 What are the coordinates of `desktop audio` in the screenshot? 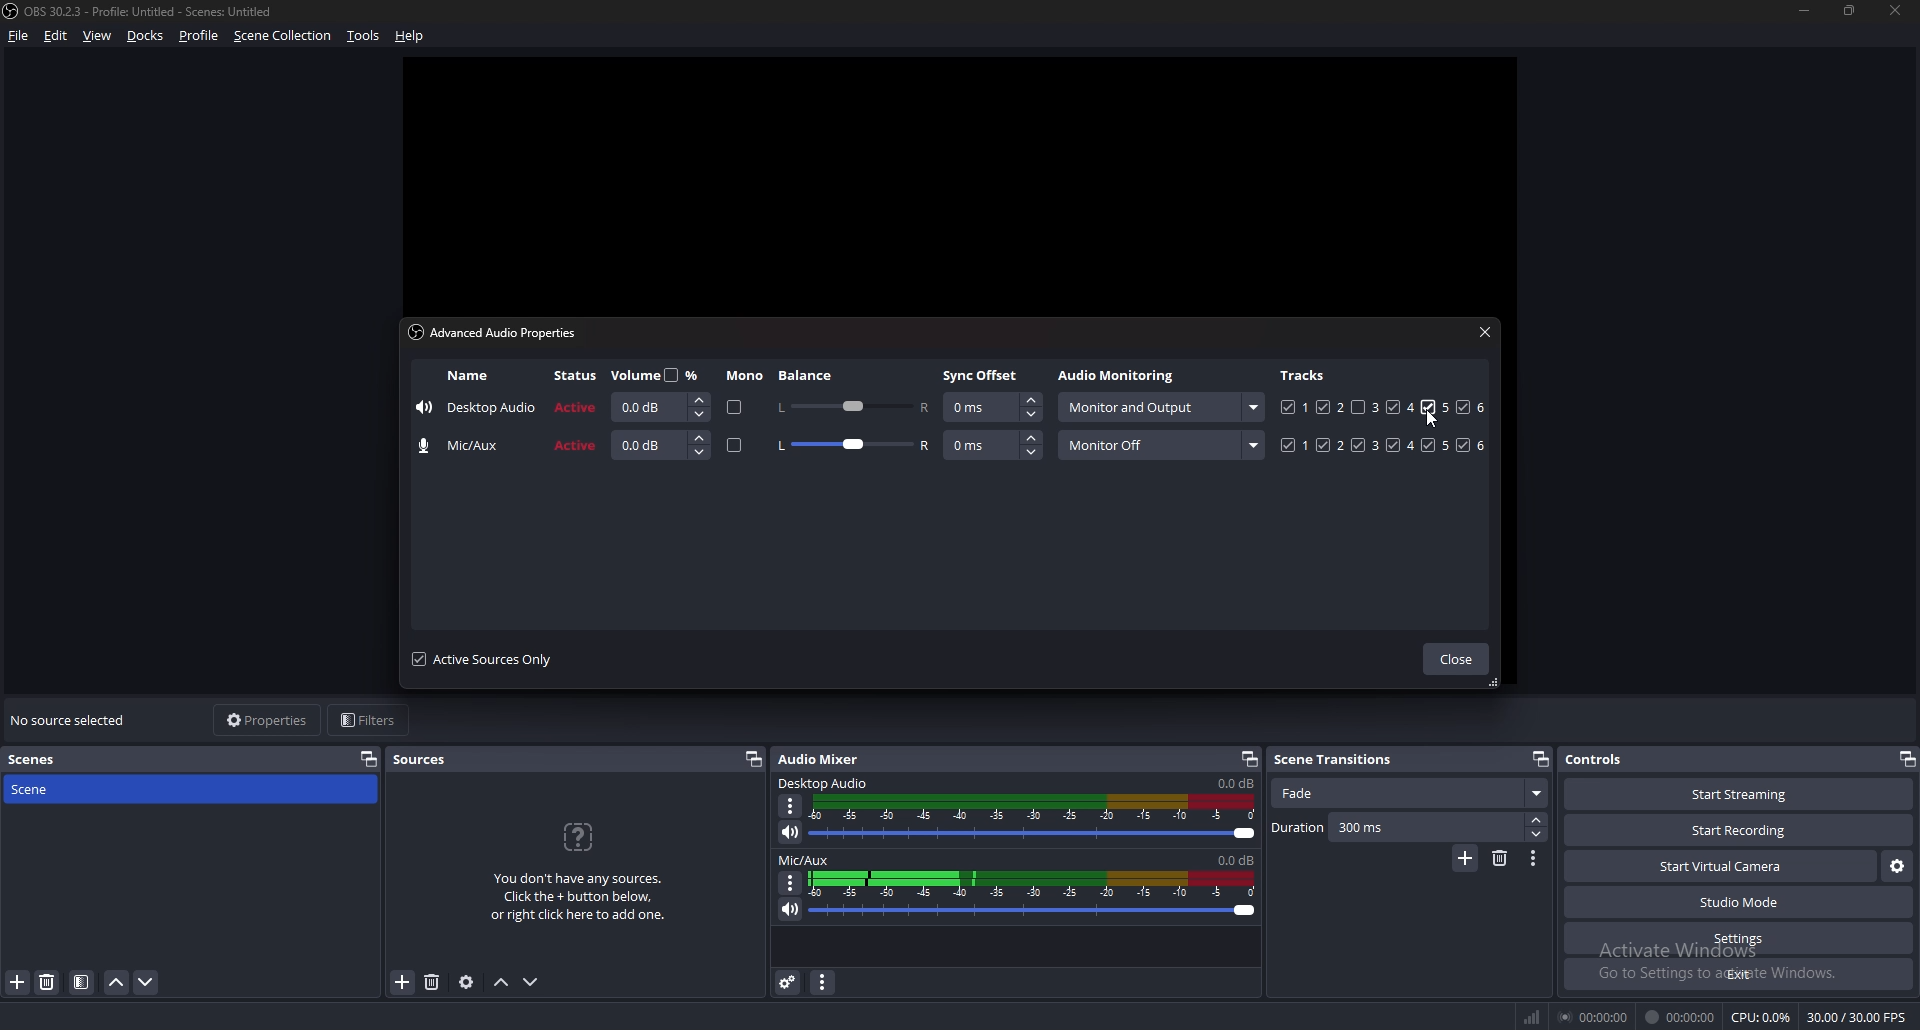 It's located at (476, 410).